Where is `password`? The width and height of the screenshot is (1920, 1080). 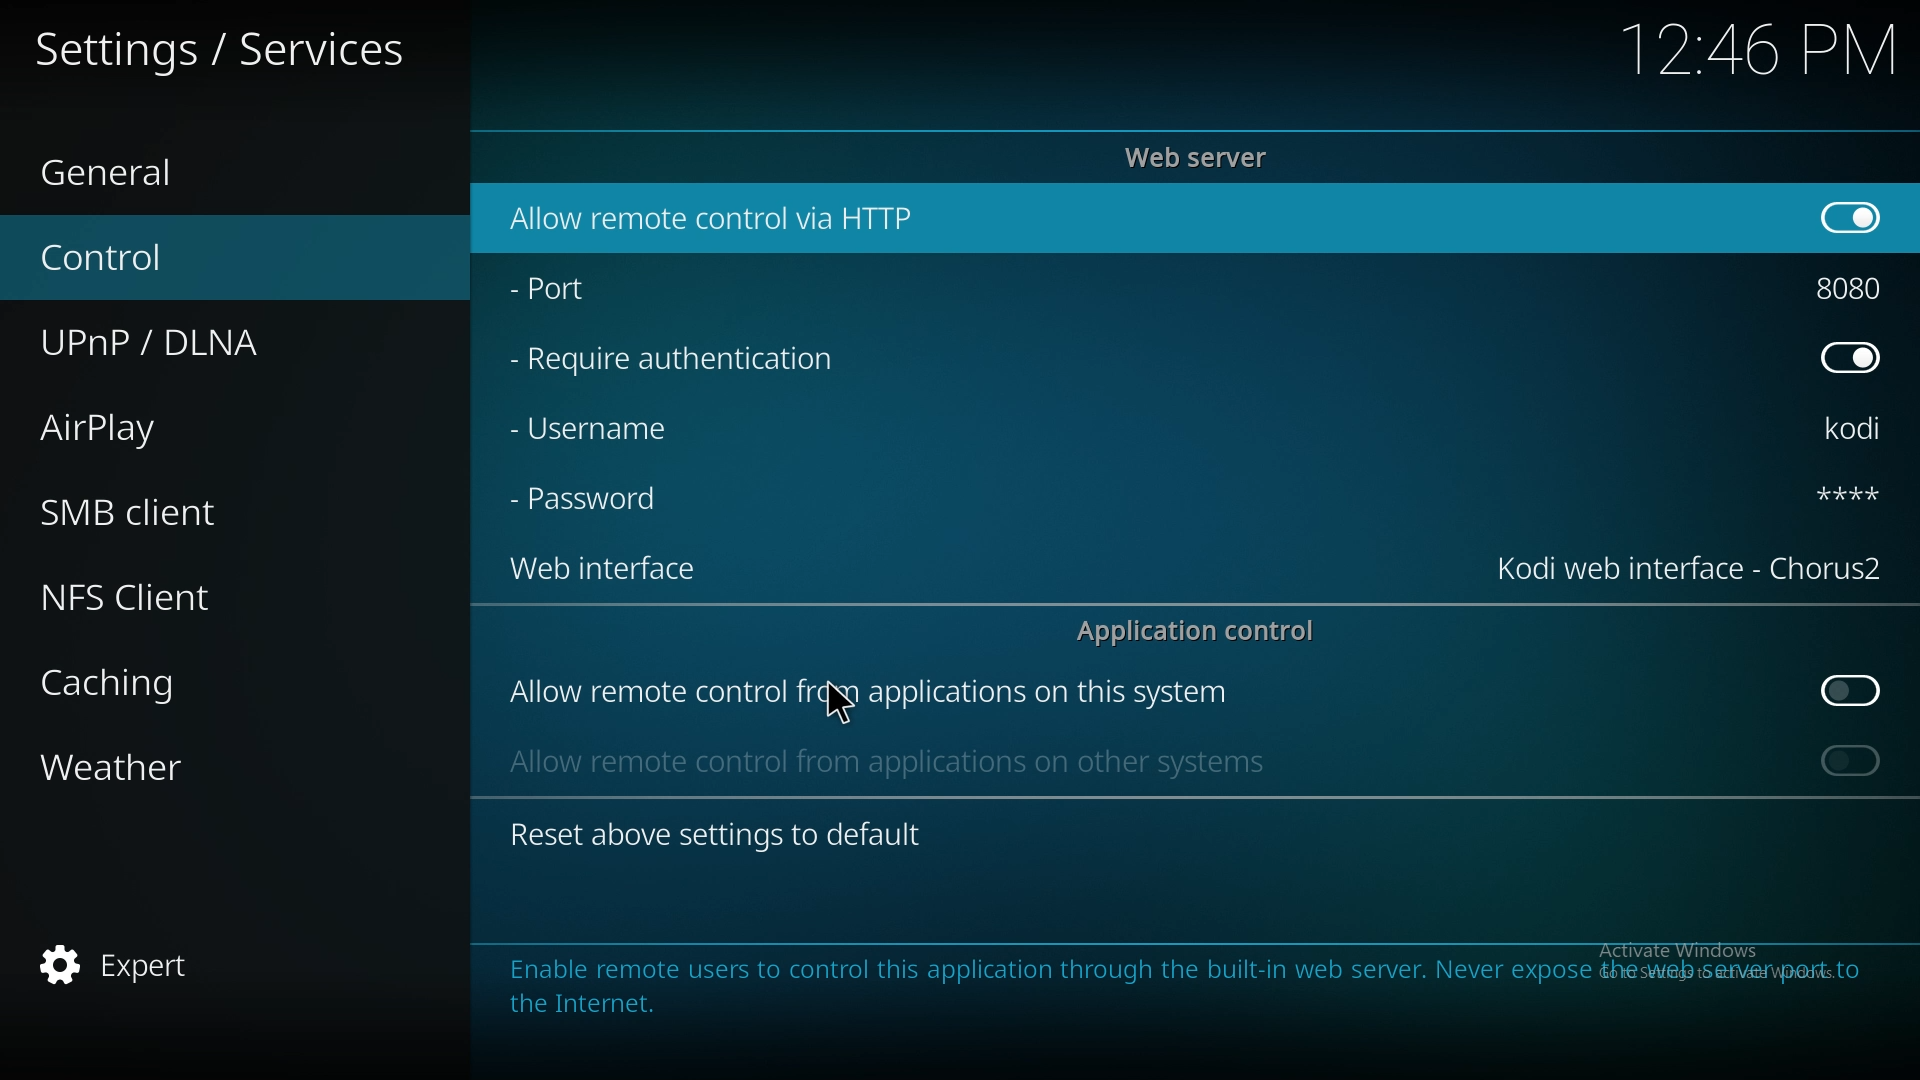 password is located at coordinates (1844, 494).